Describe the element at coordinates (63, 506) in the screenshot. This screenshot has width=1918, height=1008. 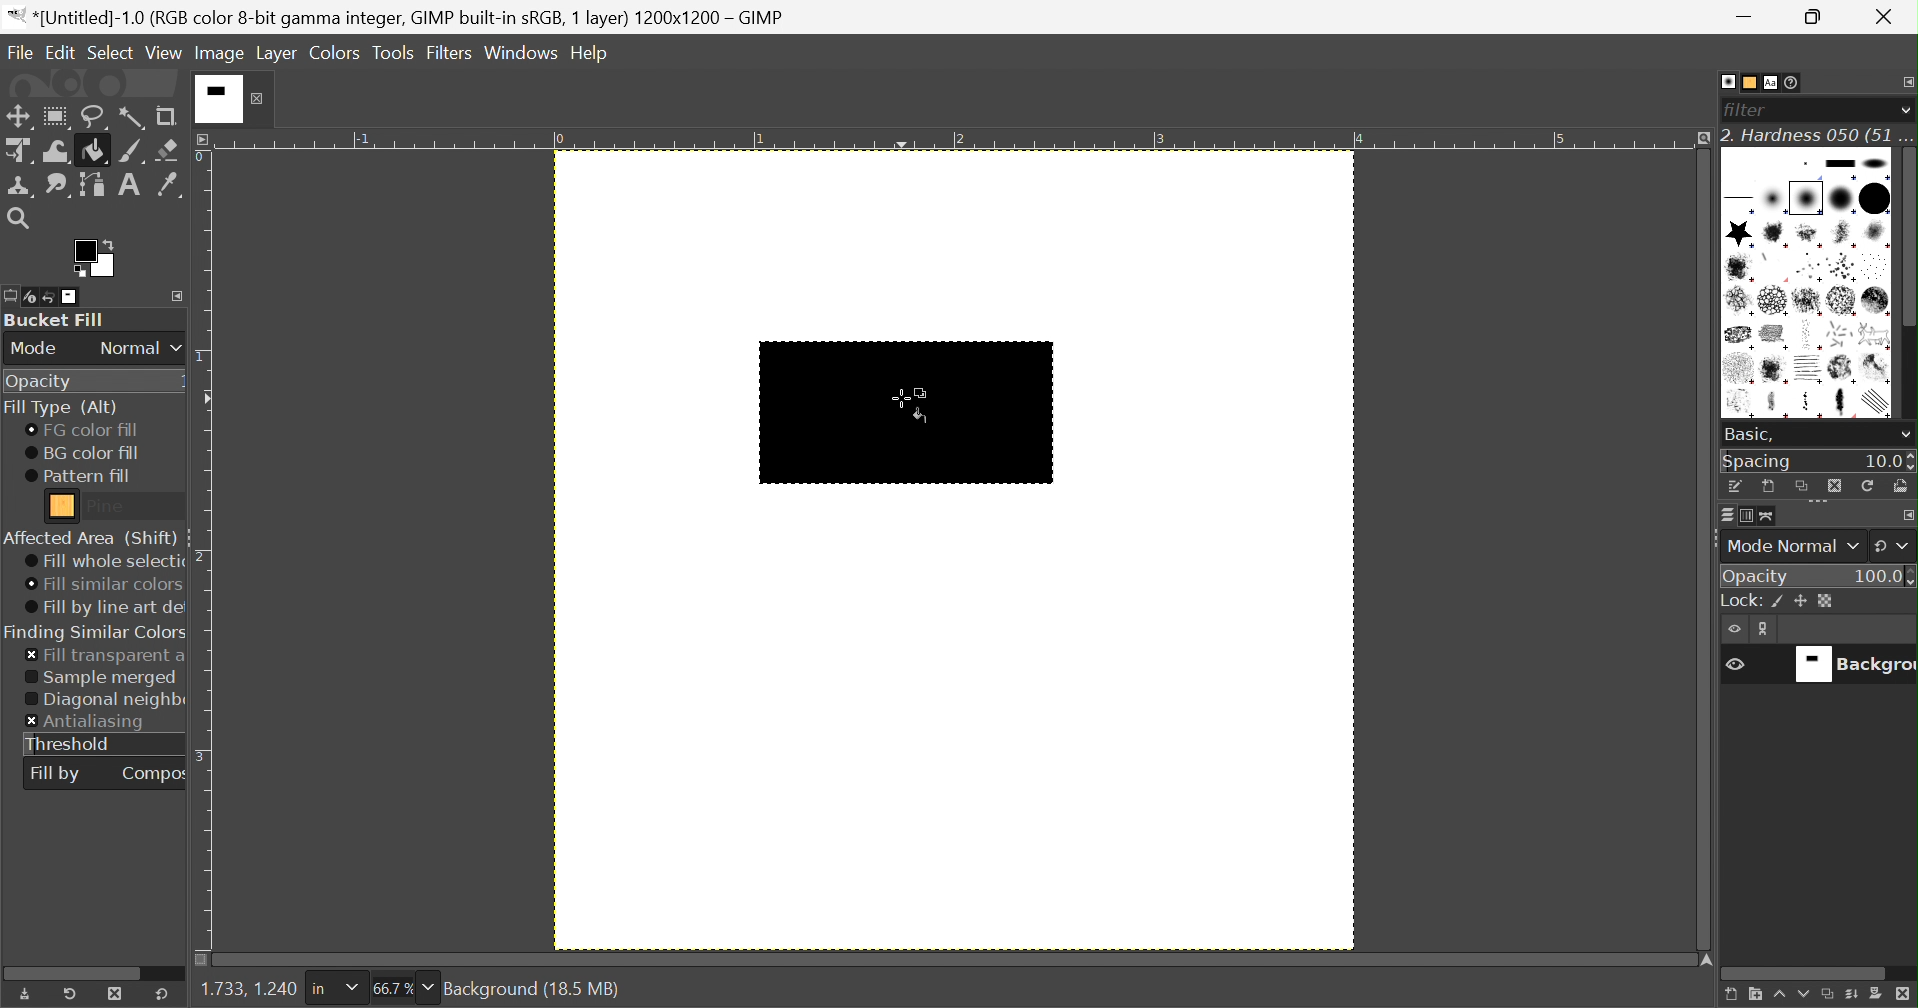
I see `Pattern` at that location.